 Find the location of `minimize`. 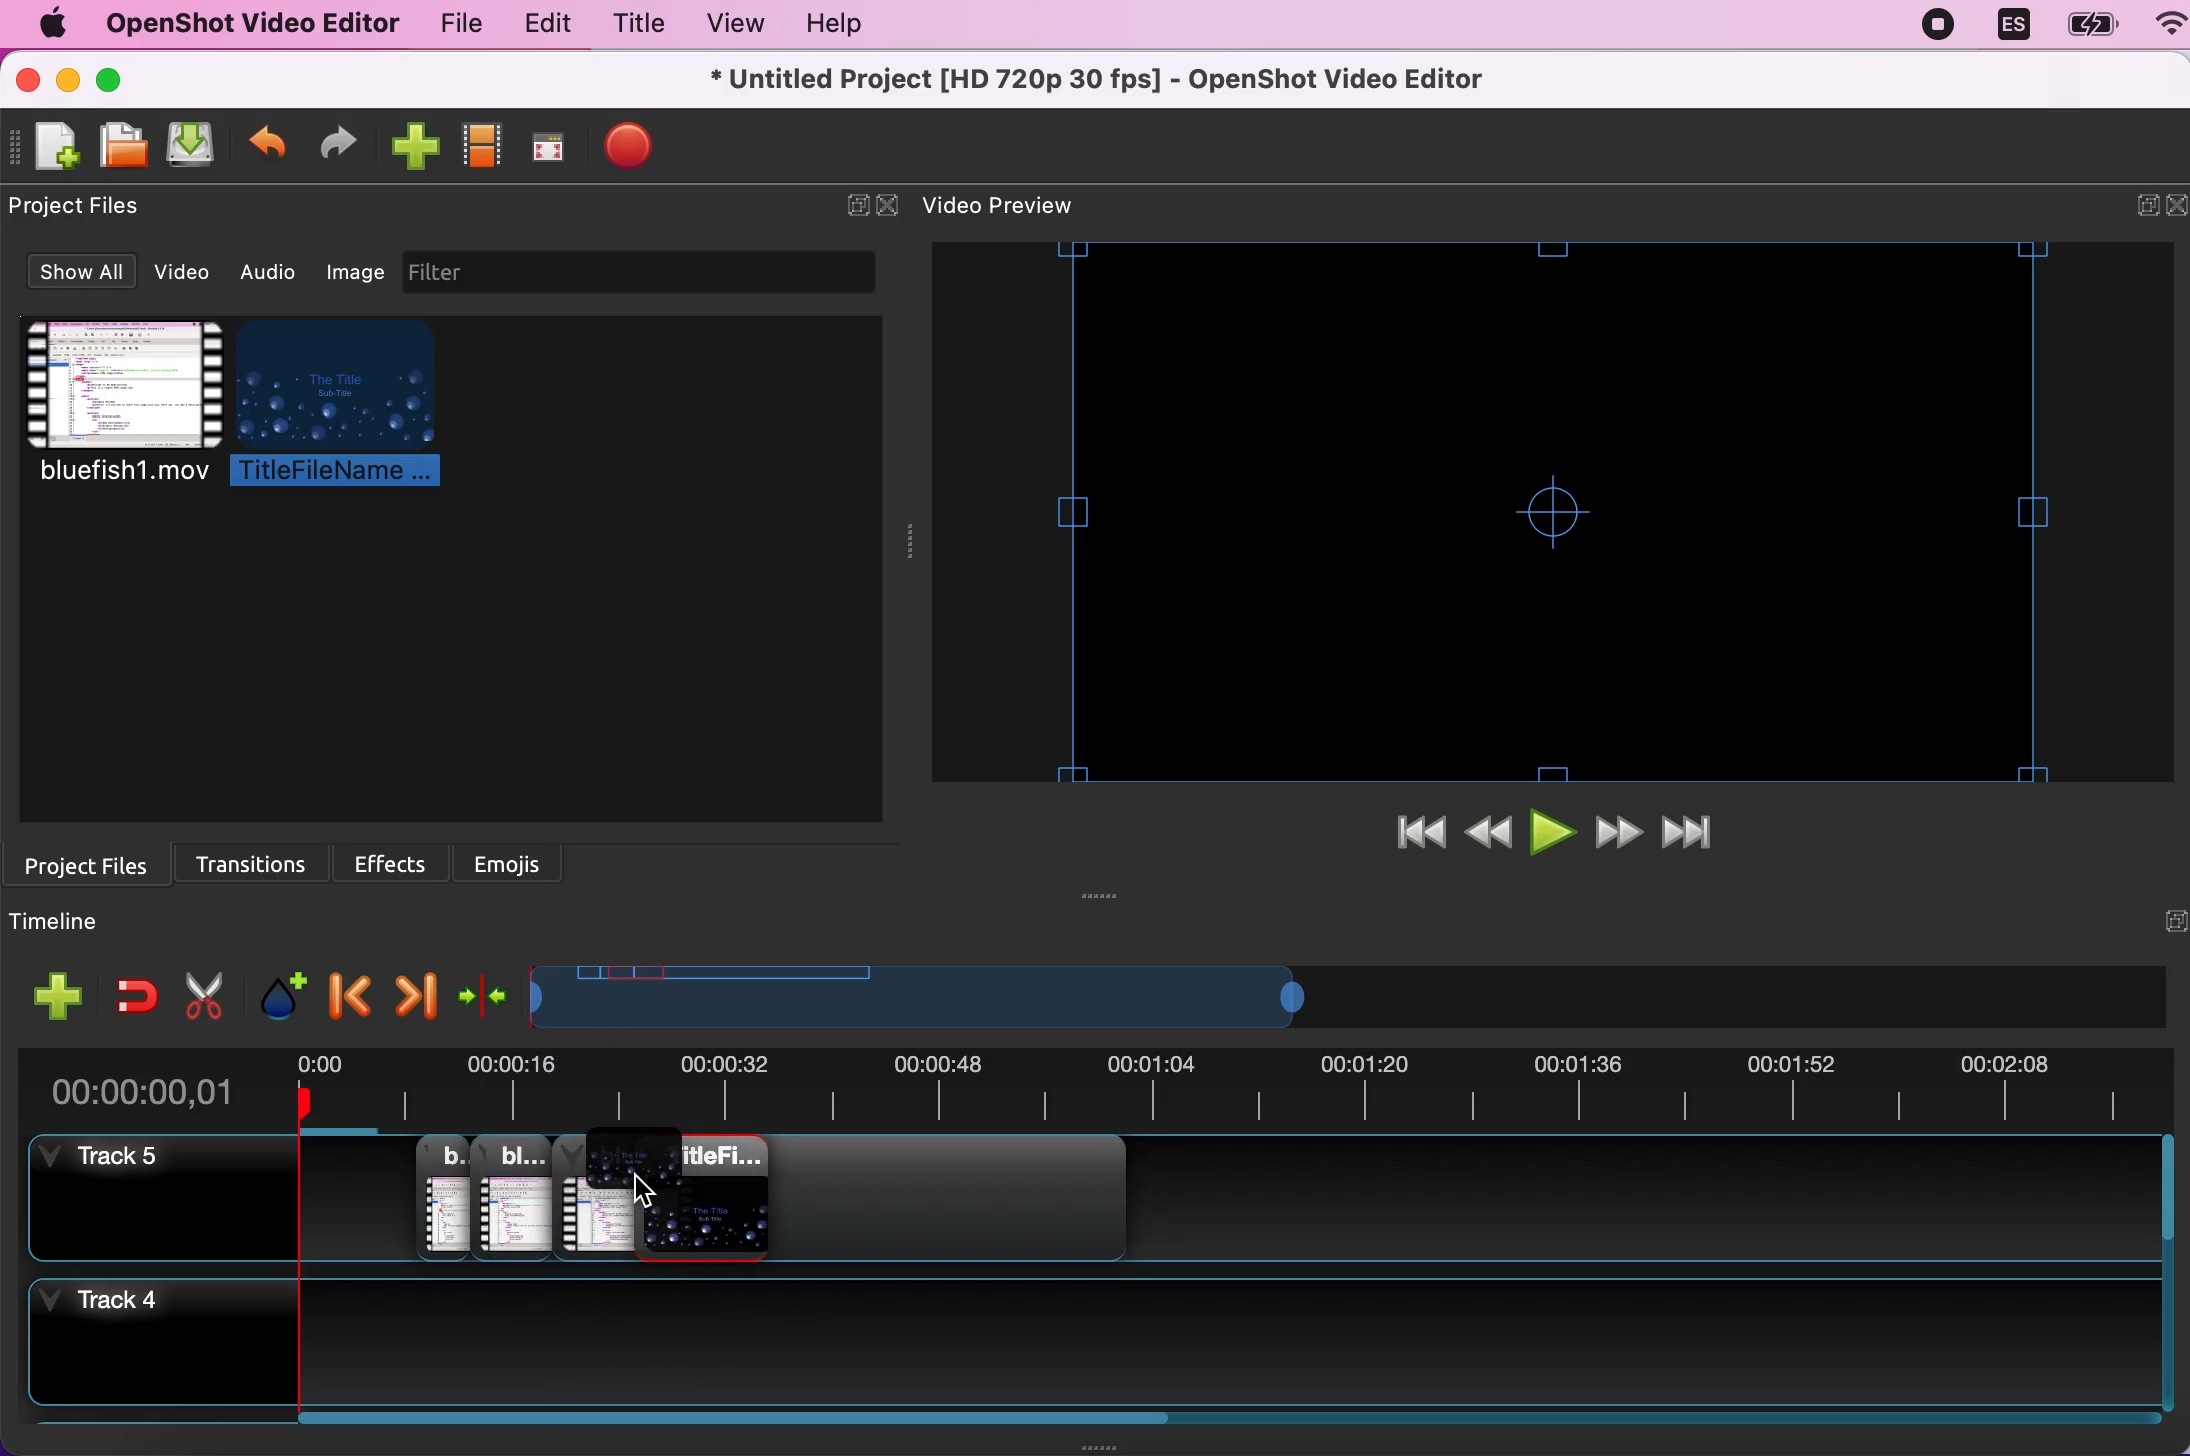

minimize is located at coordinates (67, 82).